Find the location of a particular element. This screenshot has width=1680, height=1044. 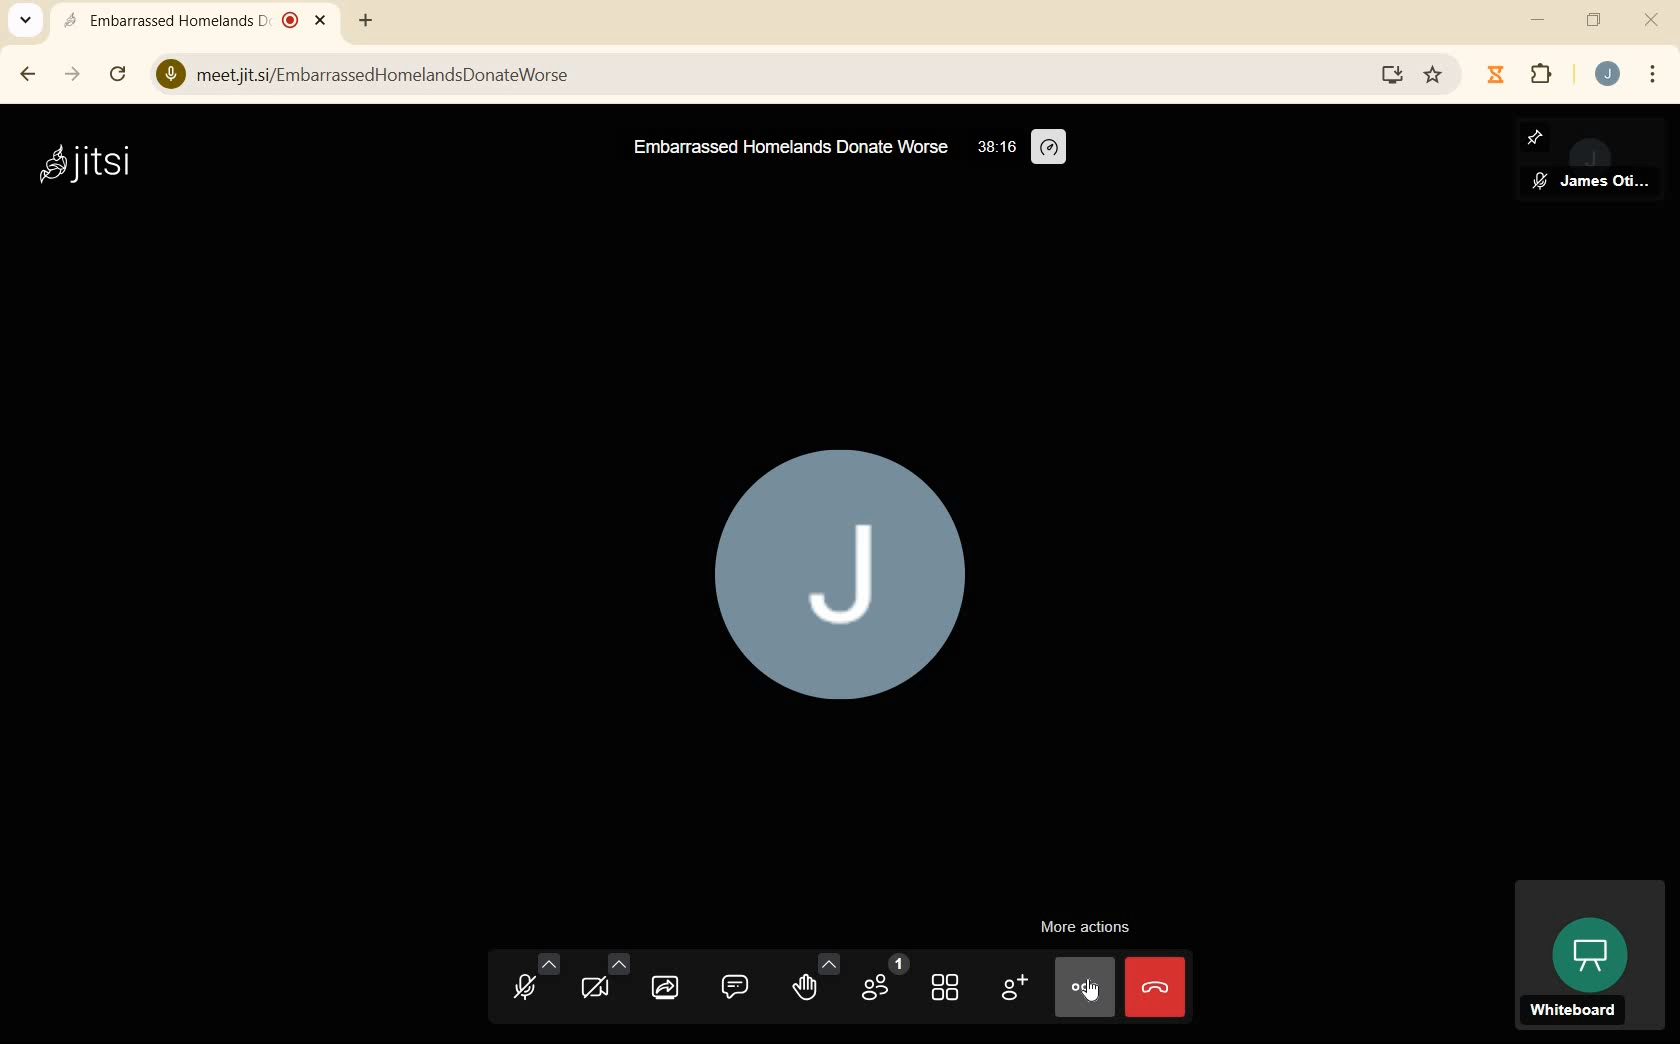

install is located at coordinates (1394, 75).